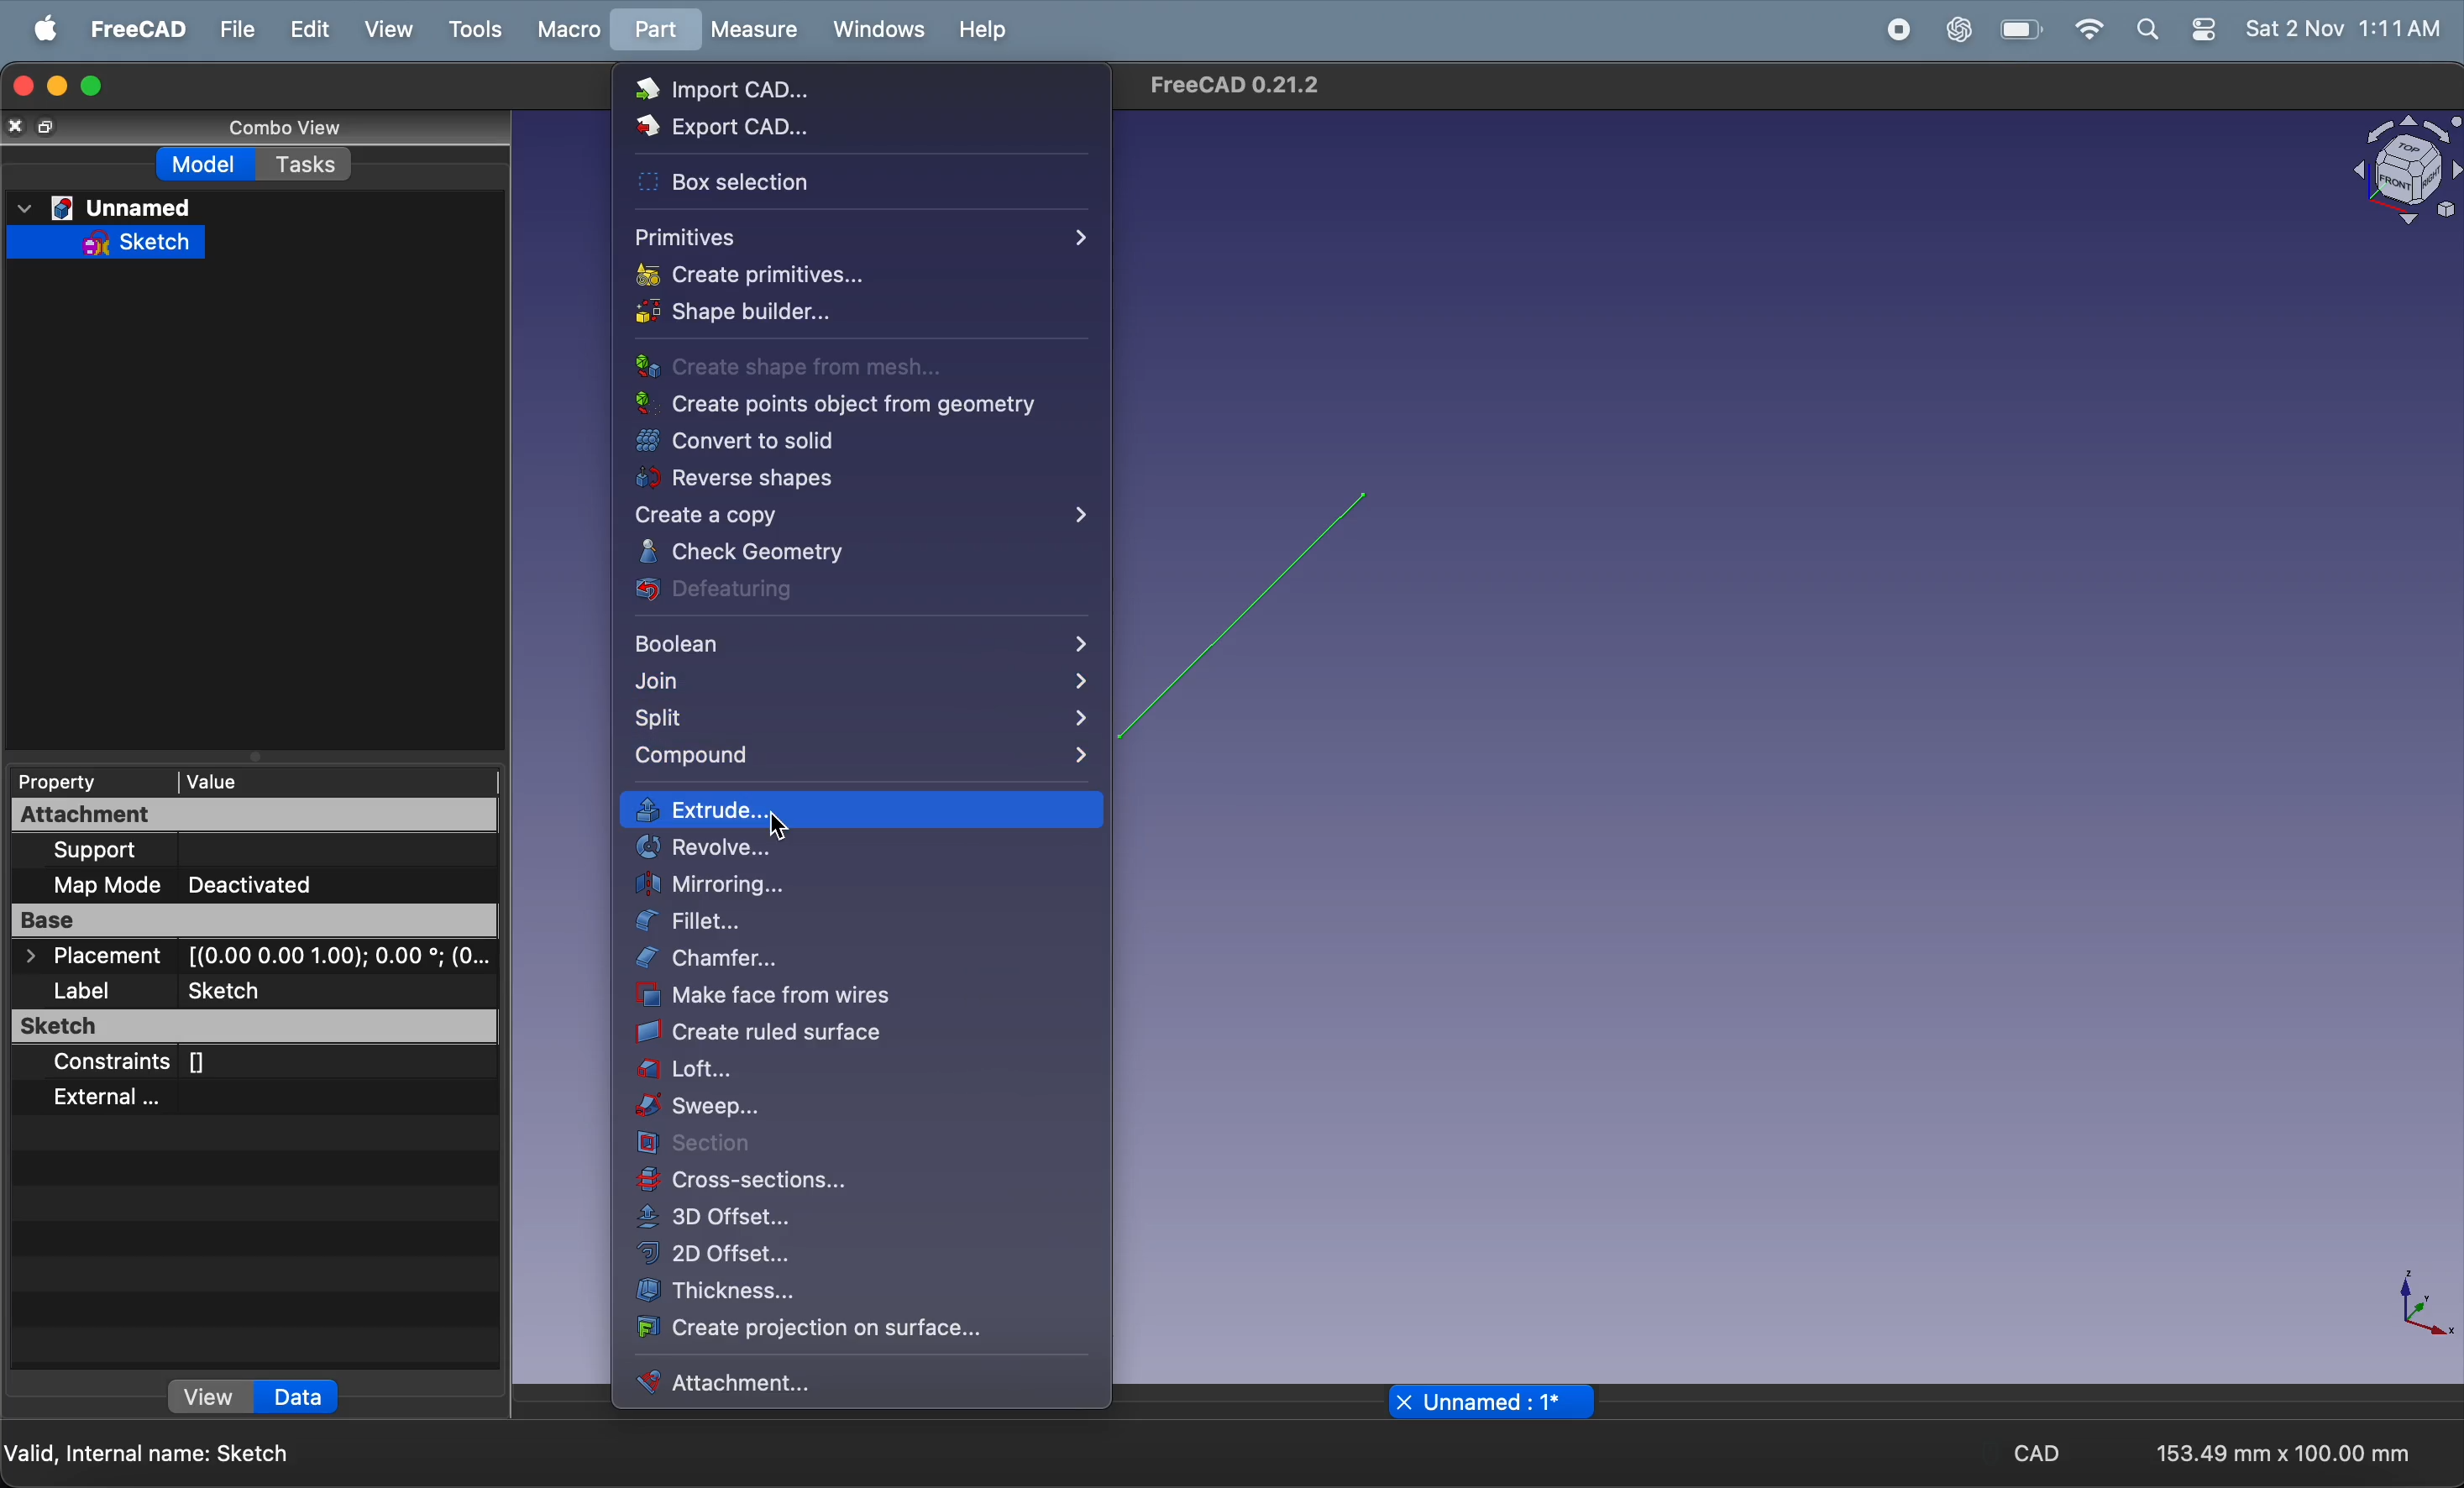  Describe the element at coordinates (866, 886) in the screenshot. I see `mirroring...` at that location.